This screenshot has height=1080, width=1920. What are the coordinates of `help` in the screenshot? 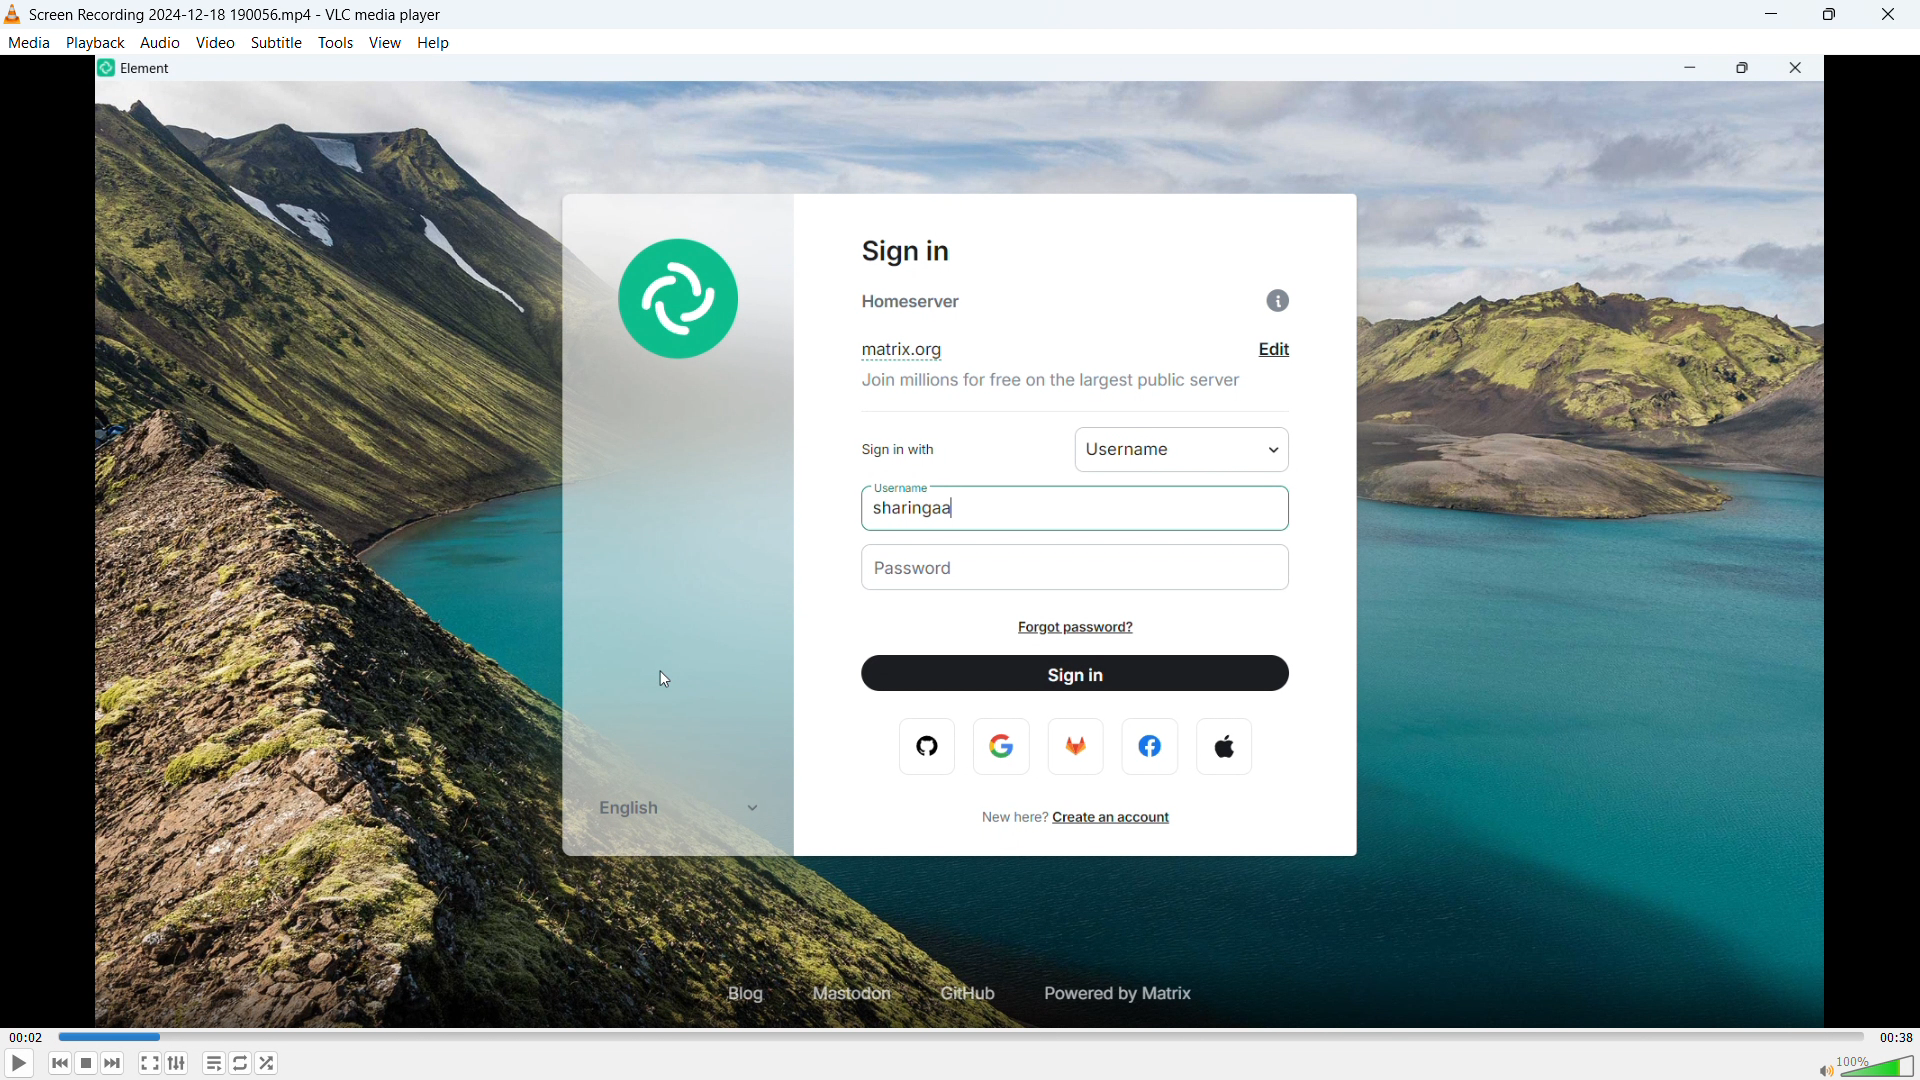 It's located at (434, 44).